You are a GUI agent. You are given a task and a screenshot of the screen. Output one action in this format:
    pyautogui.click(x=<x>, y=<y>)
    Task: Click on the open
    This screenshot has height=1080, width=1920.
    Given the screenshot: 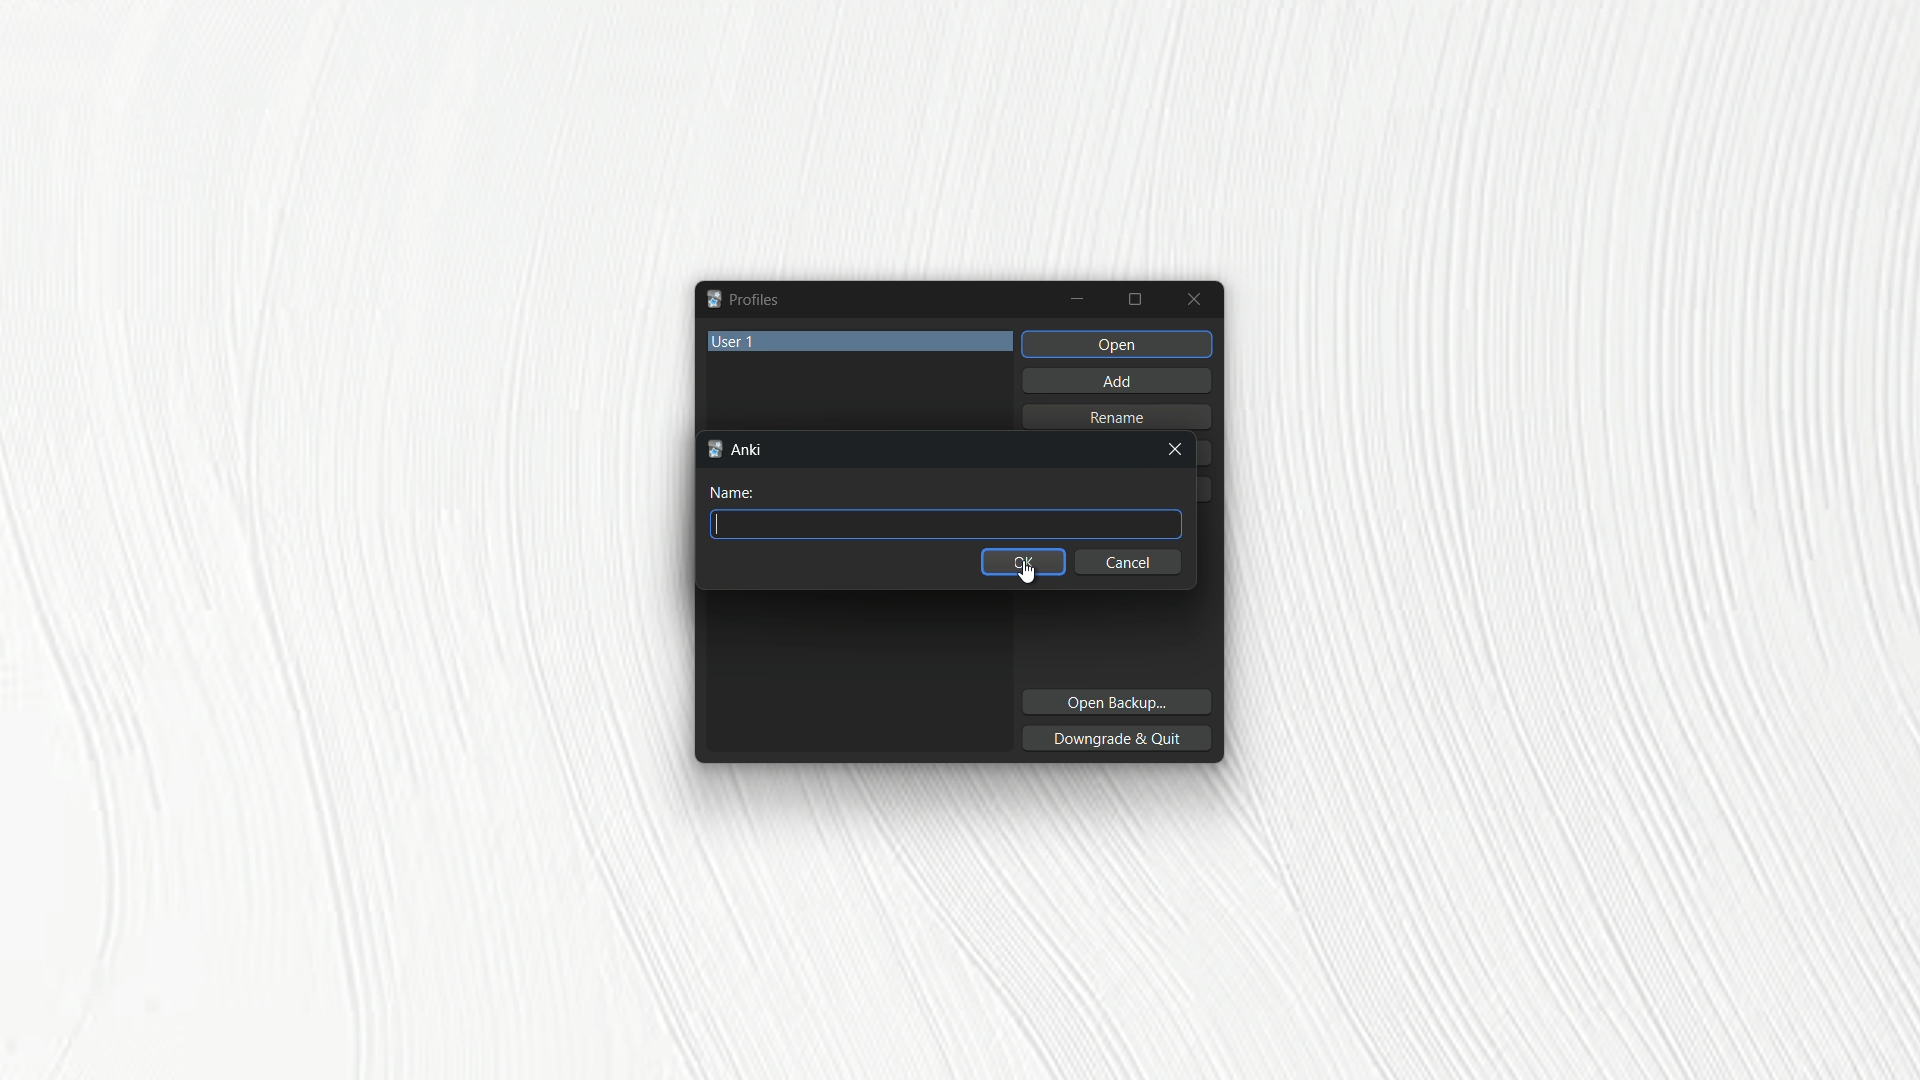 What is the action you would take?
    pyautogui.click(x=1117, y=343)
    